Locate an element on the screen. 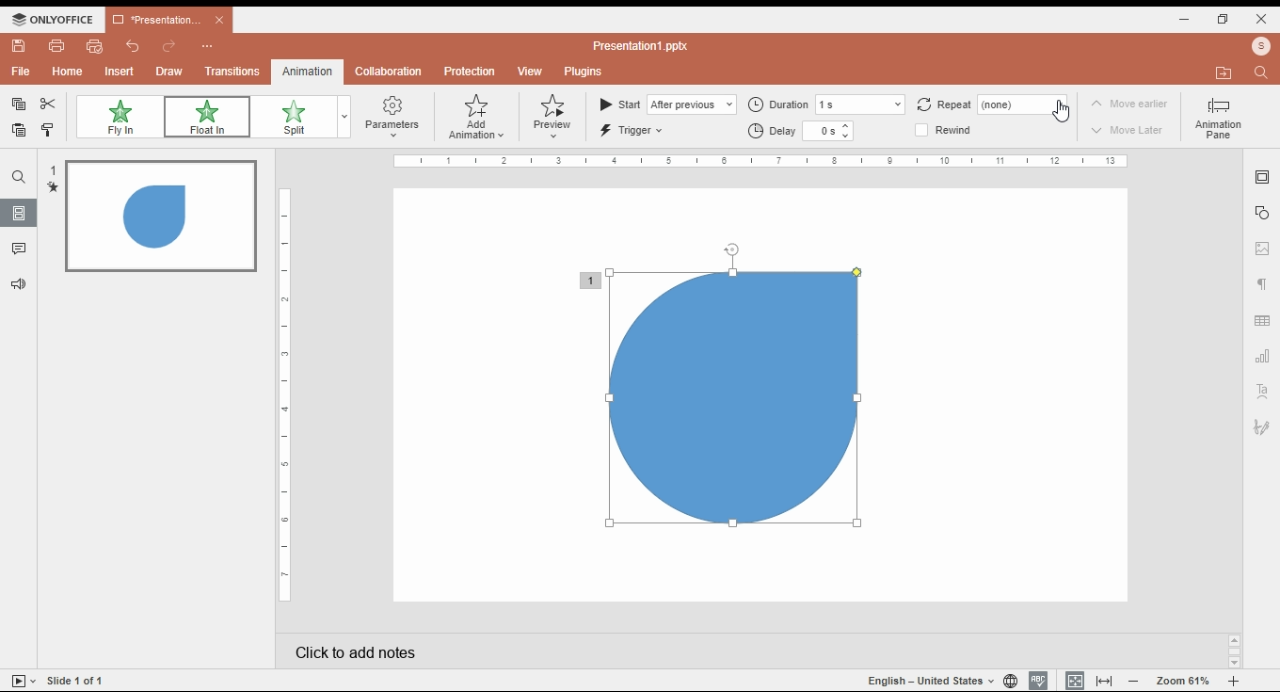   is located at coordinates (1262, 430).